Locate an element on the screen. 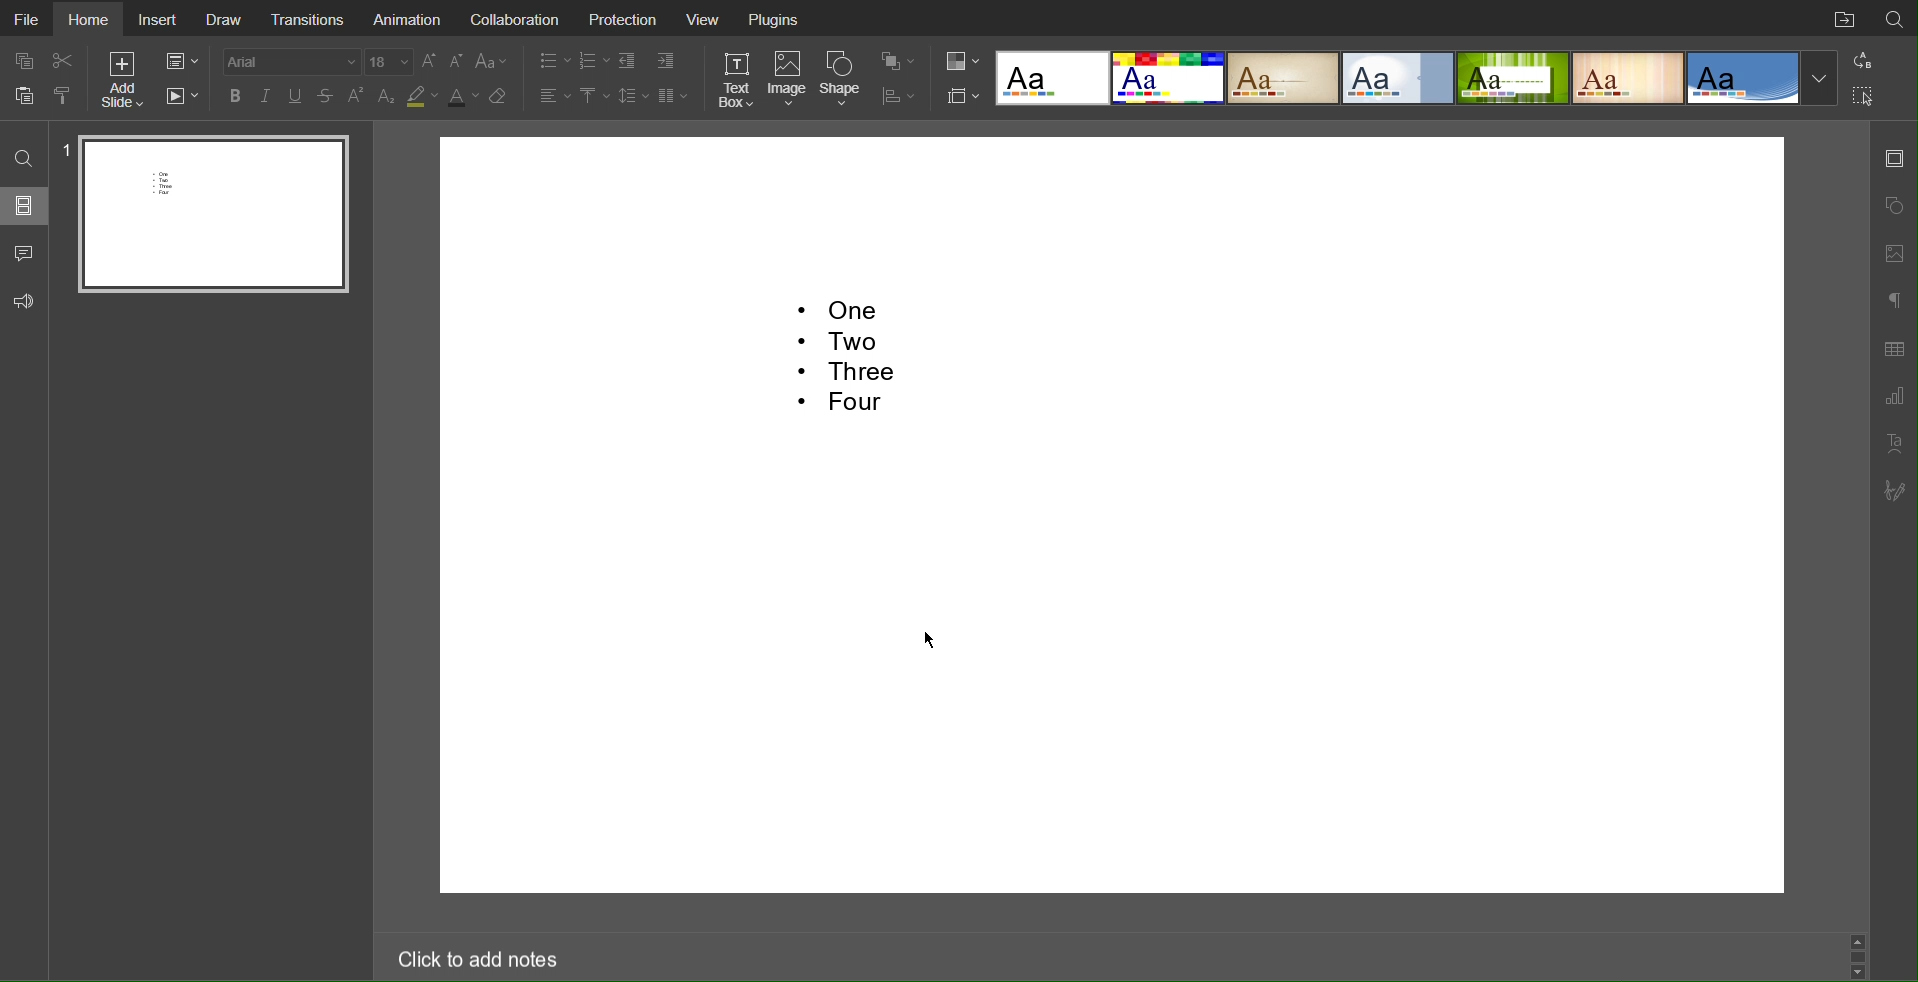 The width and height of the screenshot is (1918, 982). Subscript is located at coordinates (387, 97).